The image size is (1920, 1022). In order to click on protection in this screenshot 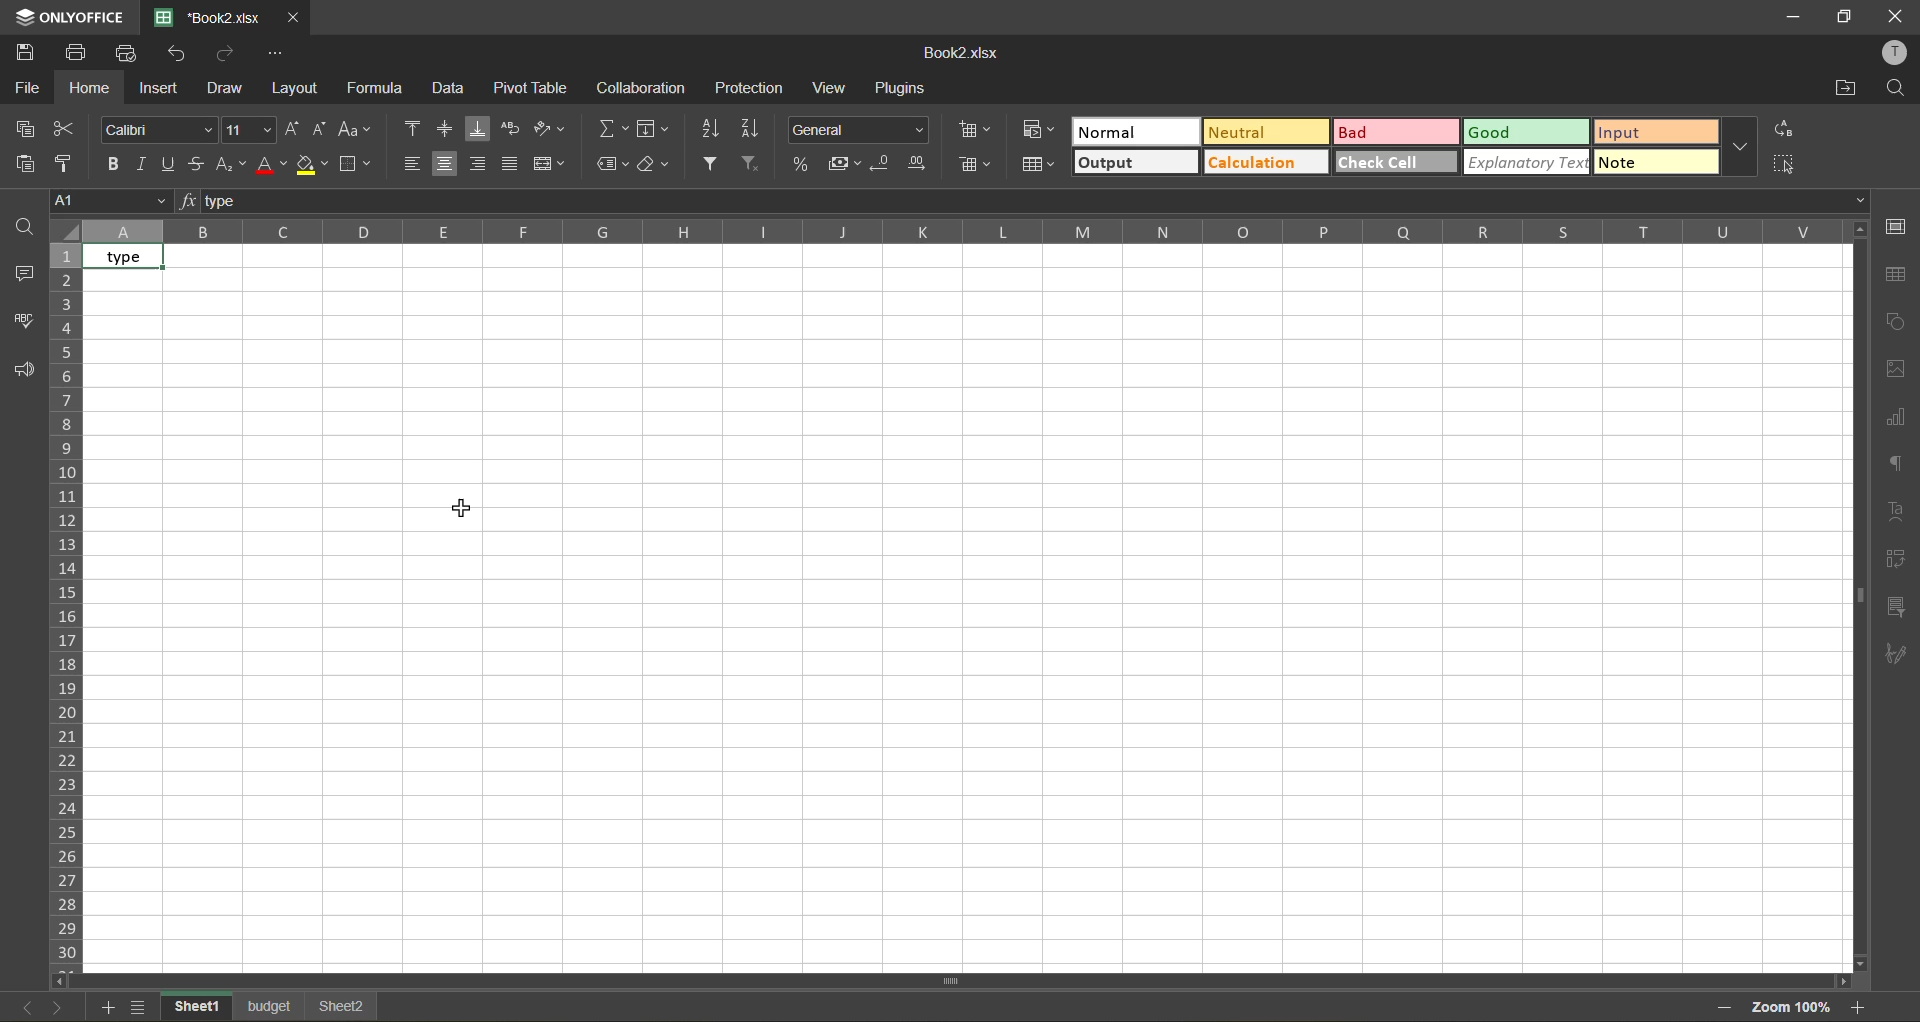, I will do `click(754, 89)`.